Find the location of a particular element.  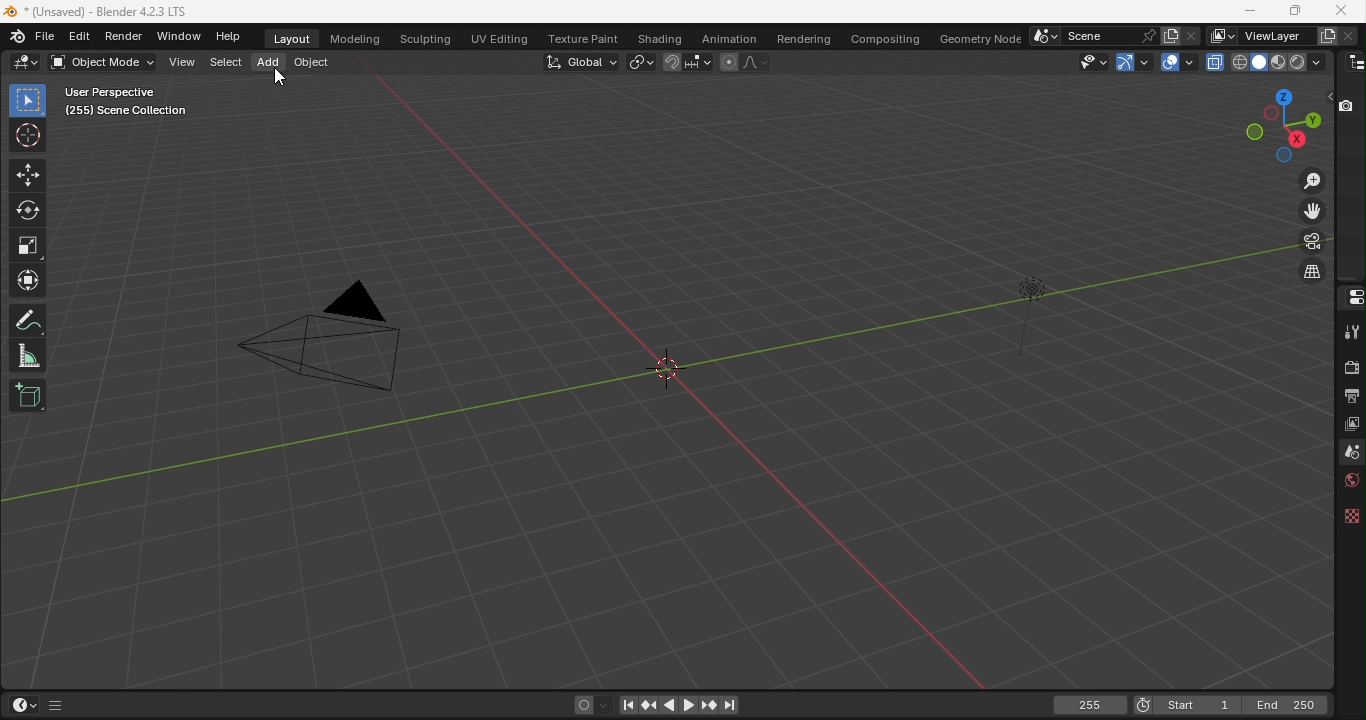

Rotate the scene is located at coordinates (1313, 118).